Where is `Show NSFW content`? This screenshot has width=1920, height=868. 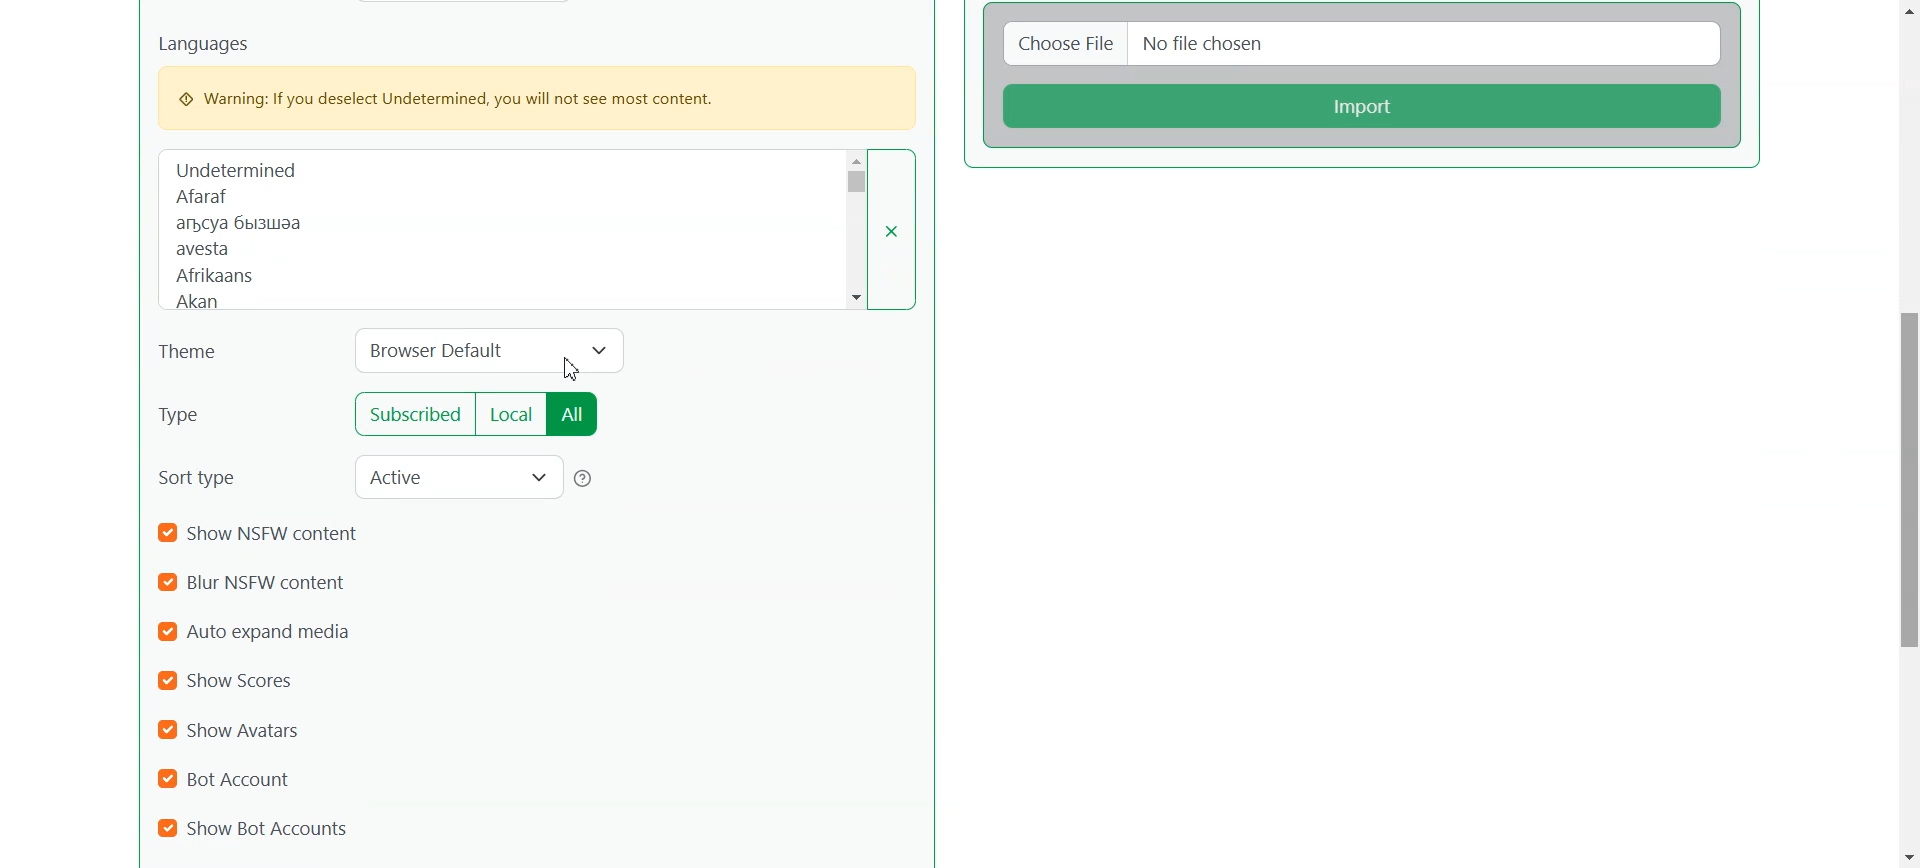 Show NSFW content is located at coordinates (263, 535).